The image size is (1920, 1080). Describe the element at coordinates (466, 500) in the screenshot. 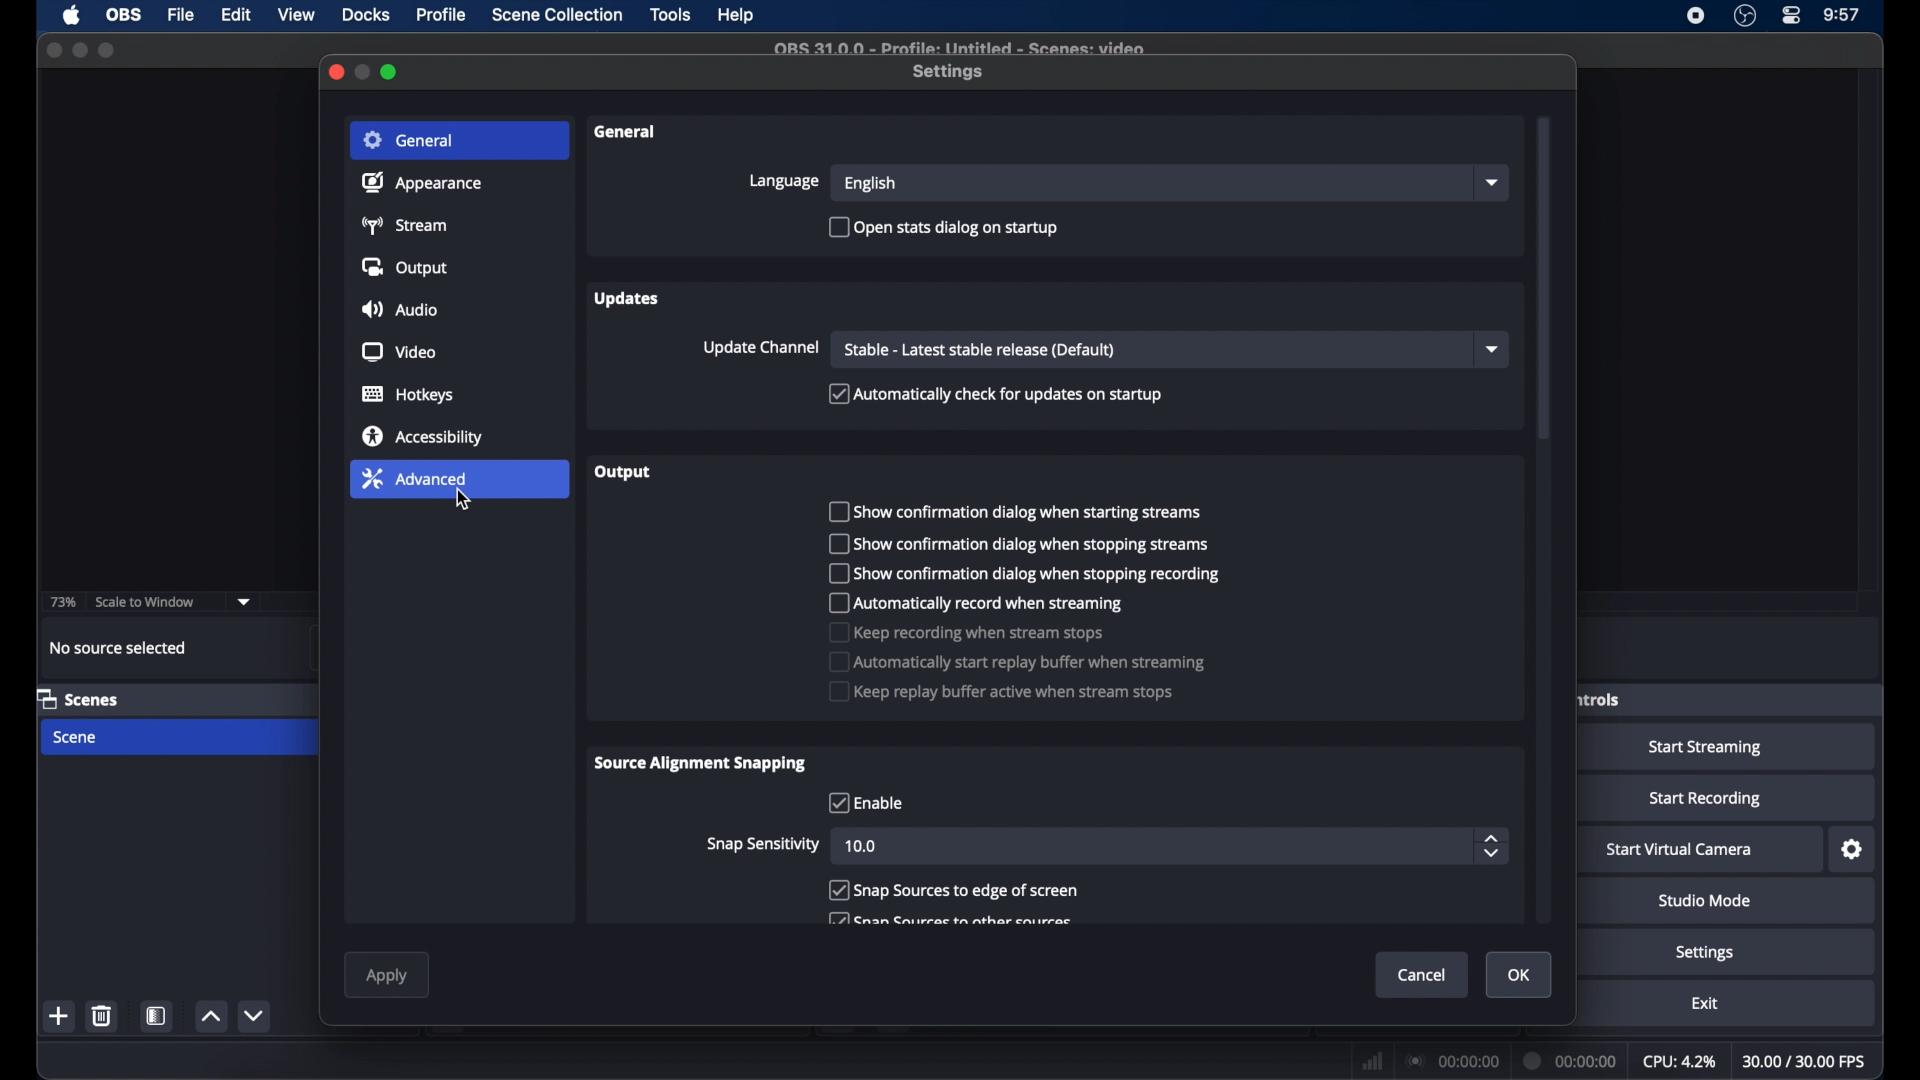

I see `cursor` at that location.